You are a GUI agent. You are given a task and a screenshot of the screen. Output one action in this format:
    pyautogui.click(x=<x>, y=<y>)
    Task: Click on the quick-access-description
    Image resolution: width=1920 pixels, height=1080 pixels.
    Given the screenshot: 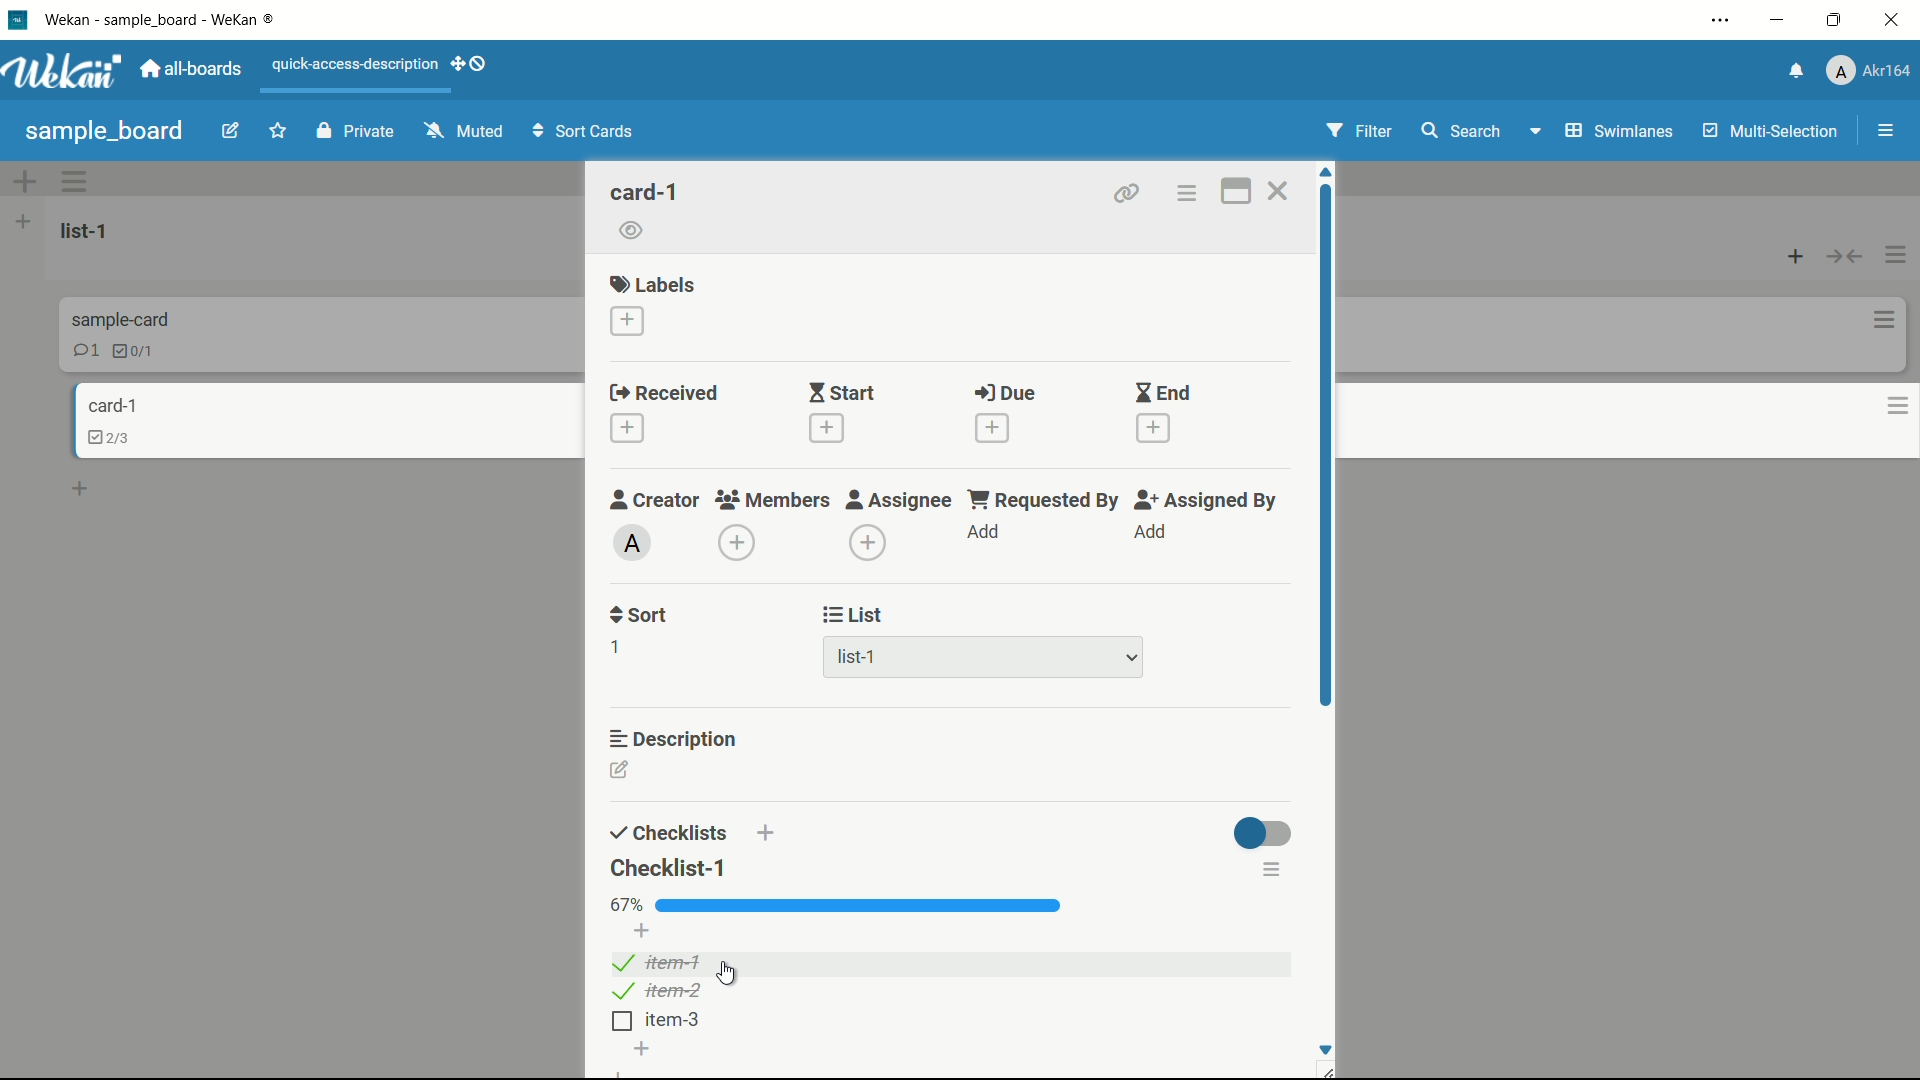 What is the action you would take?
    pyautogui.click(x=356, y=66)
    